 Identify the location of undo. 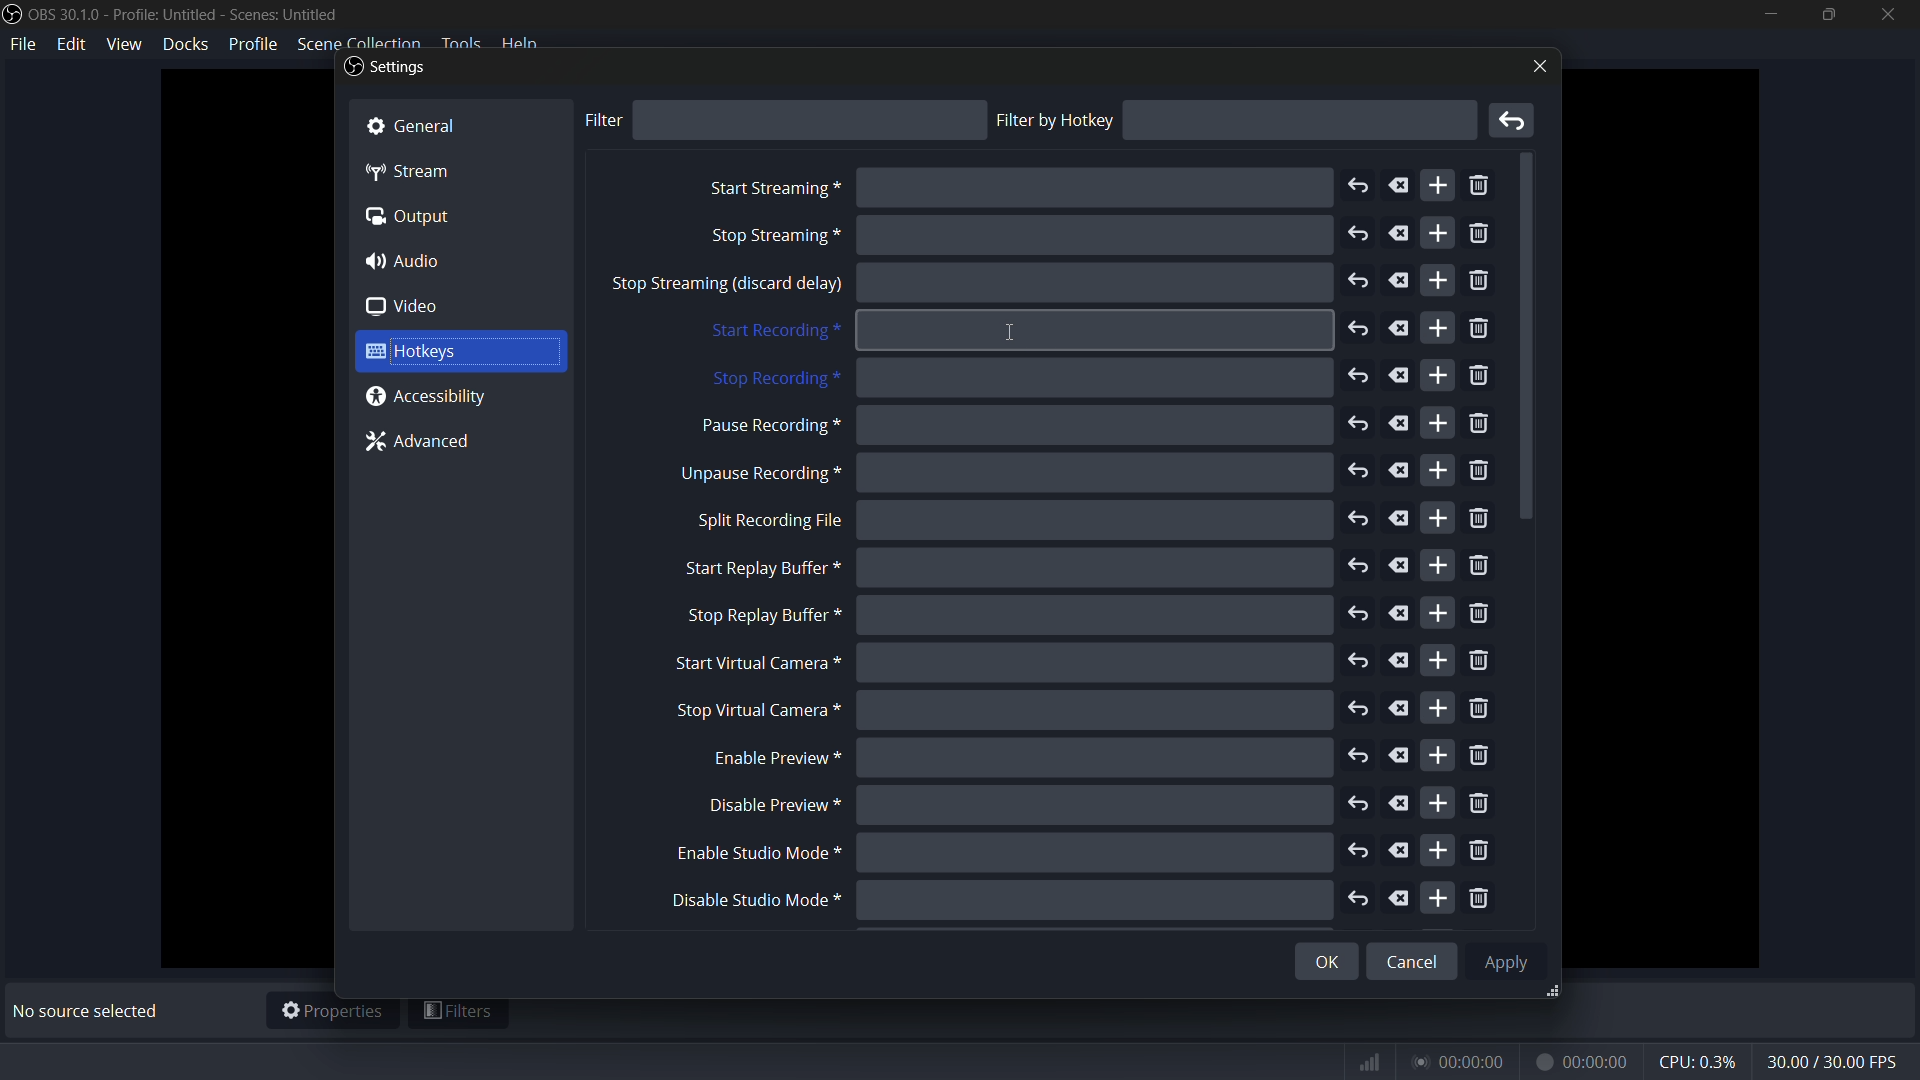
(1359, 425).